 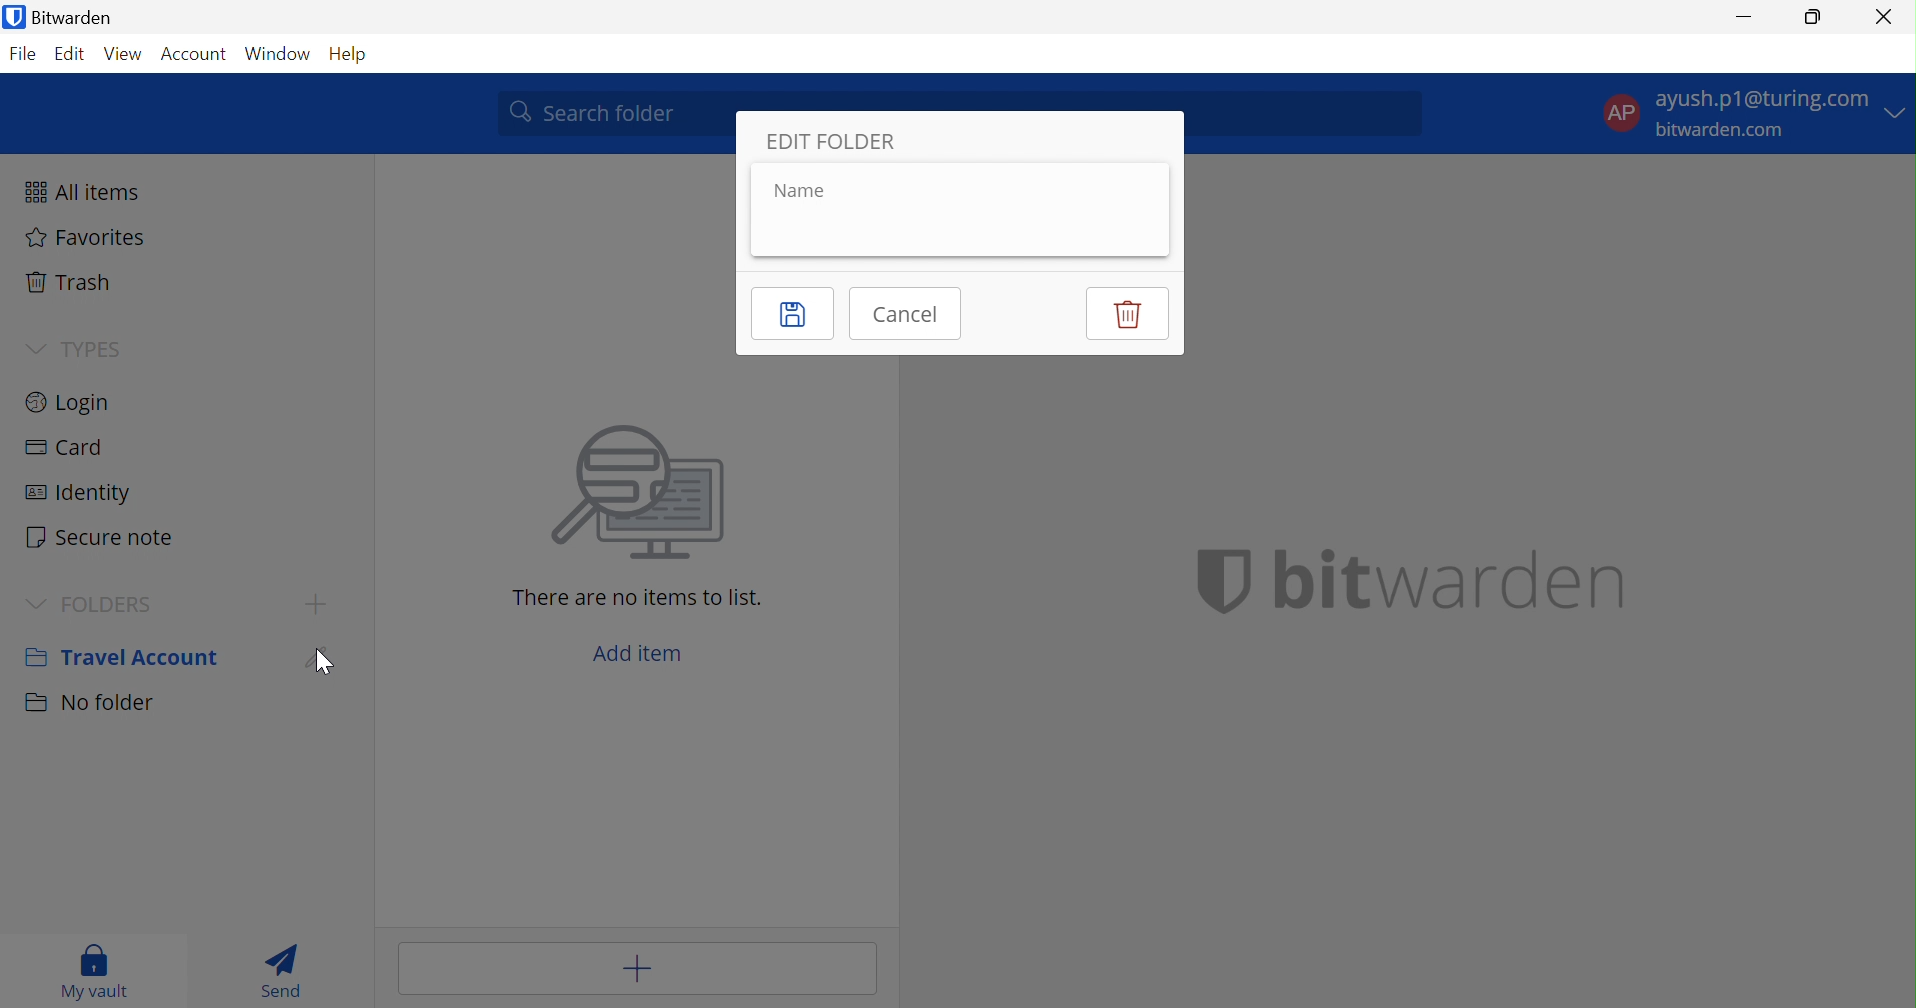 What do you see at coordinates (798, 190) in the screenshot?
I see `Name` at bounding box center [798, 190].